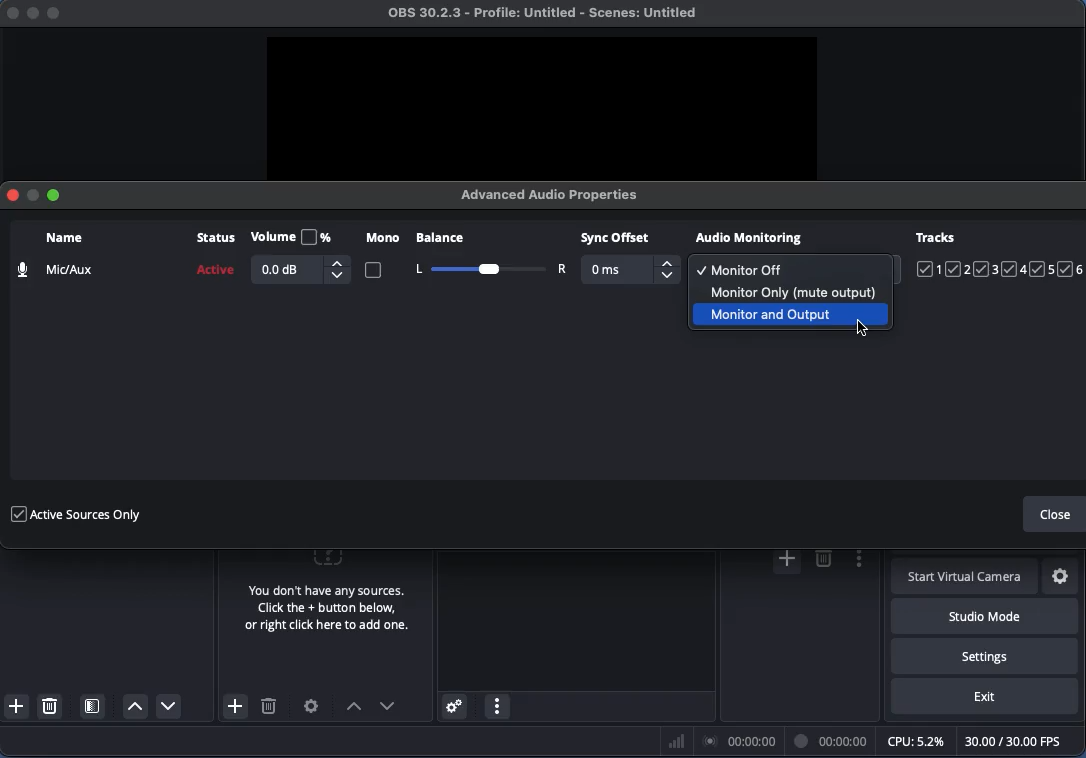 The image size is (1086, 758). I want to click on Add scenes, so click(17, 706).